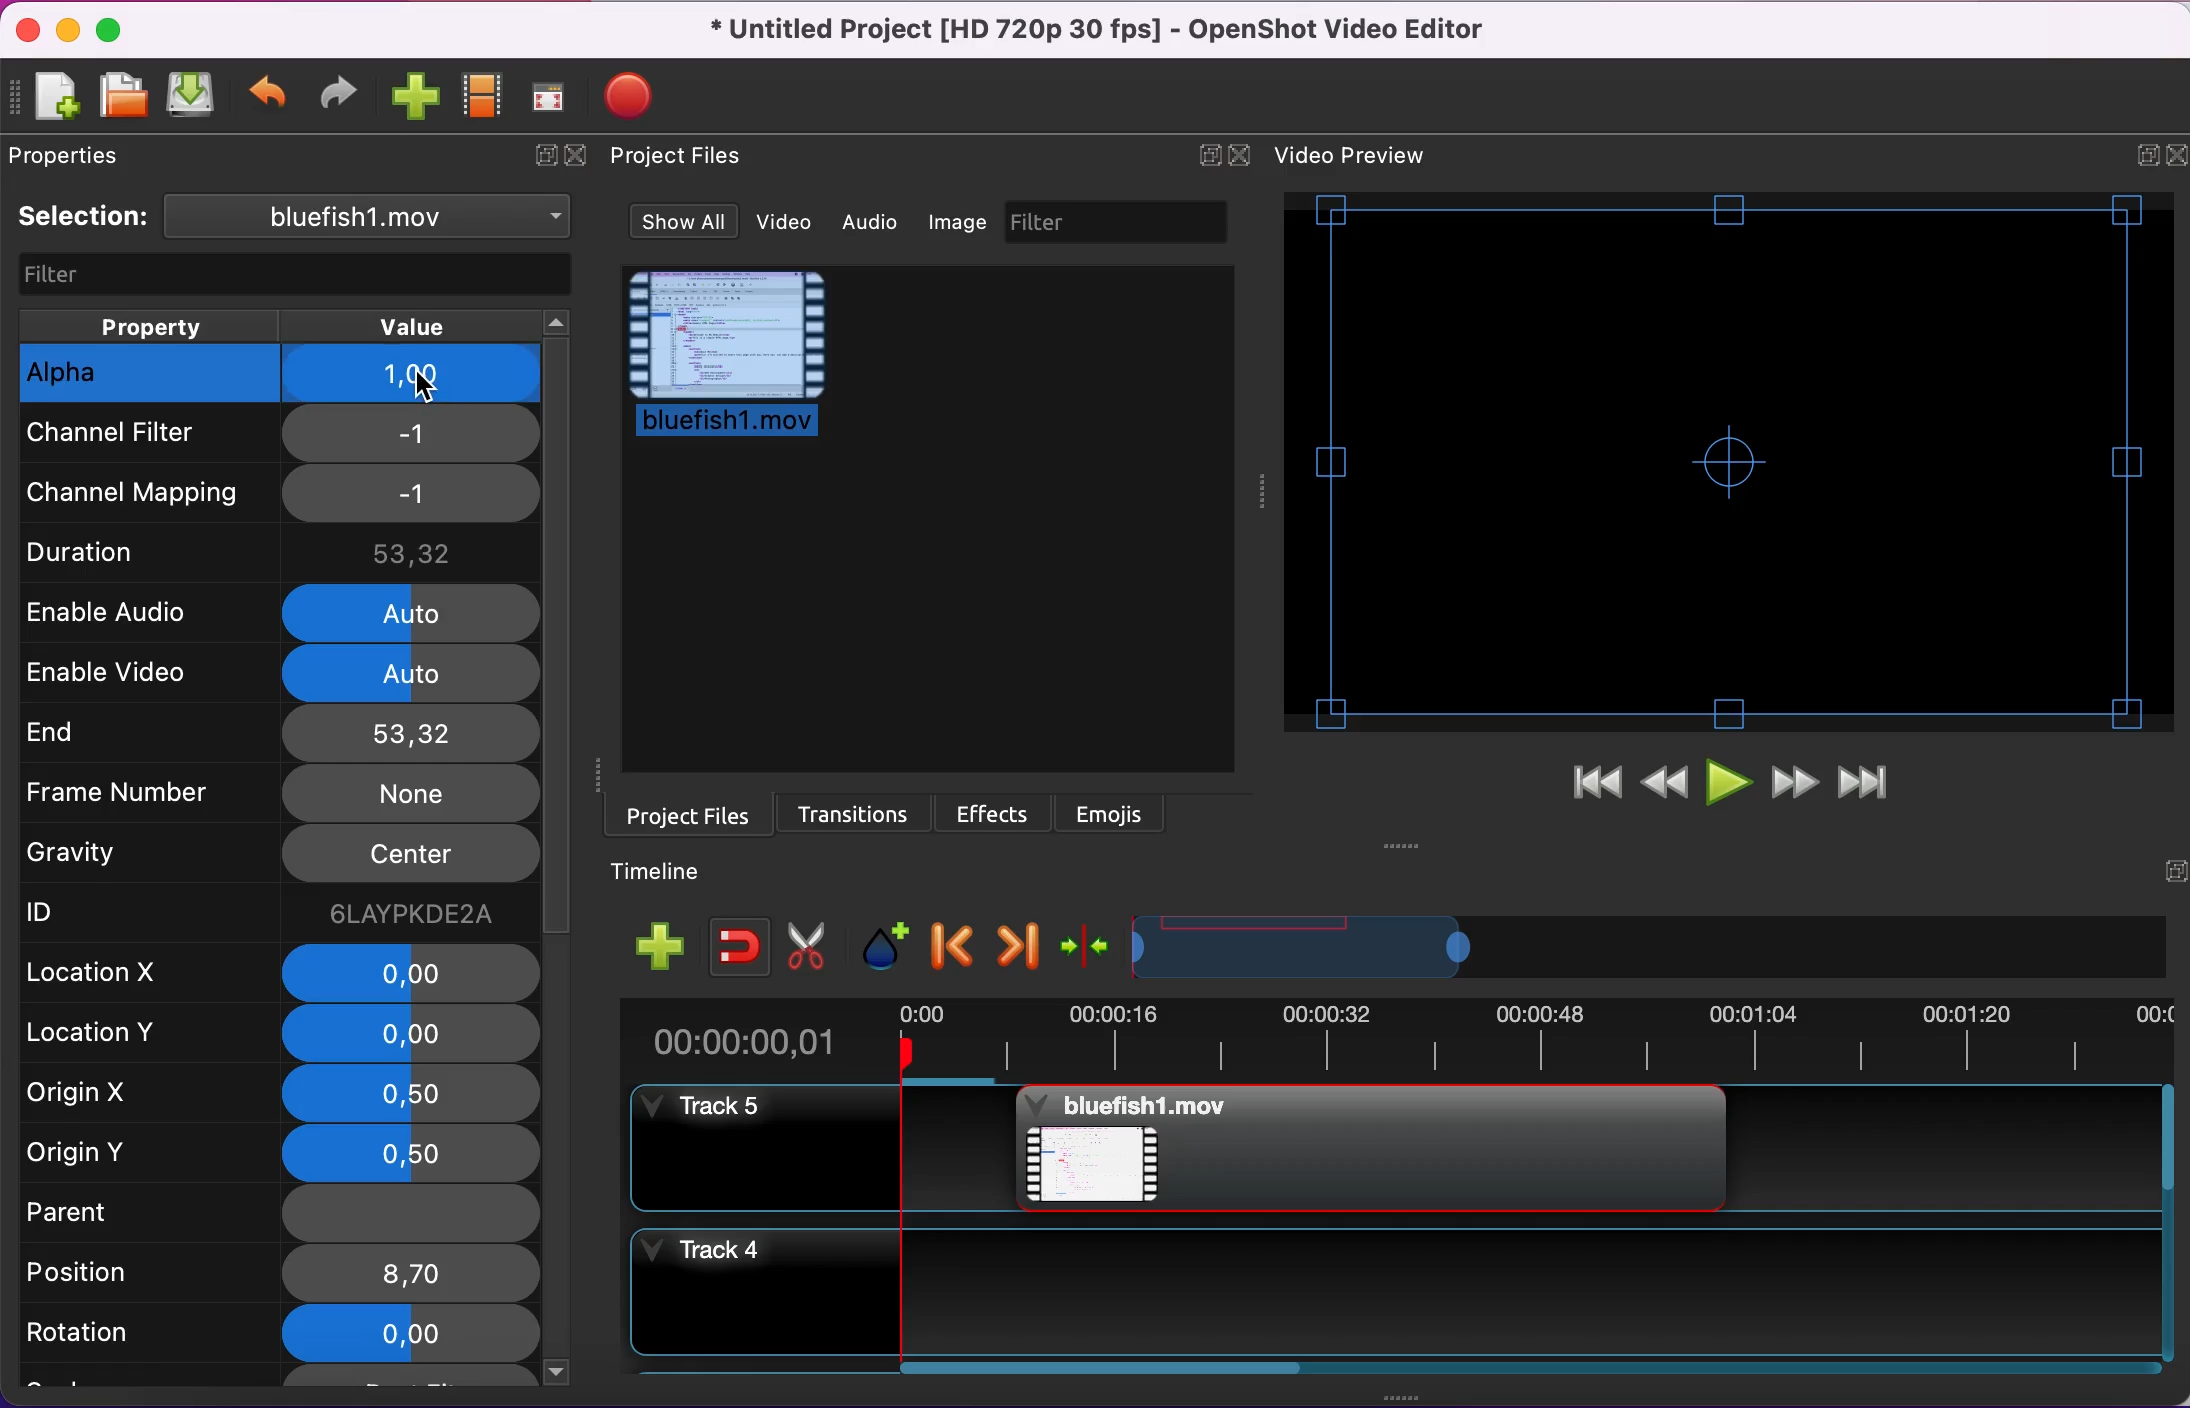 This screenshot has height=1408, width=2190. Describe the element at coordinates (1666, 782) in the screenshot. I see `rewind` at that location.